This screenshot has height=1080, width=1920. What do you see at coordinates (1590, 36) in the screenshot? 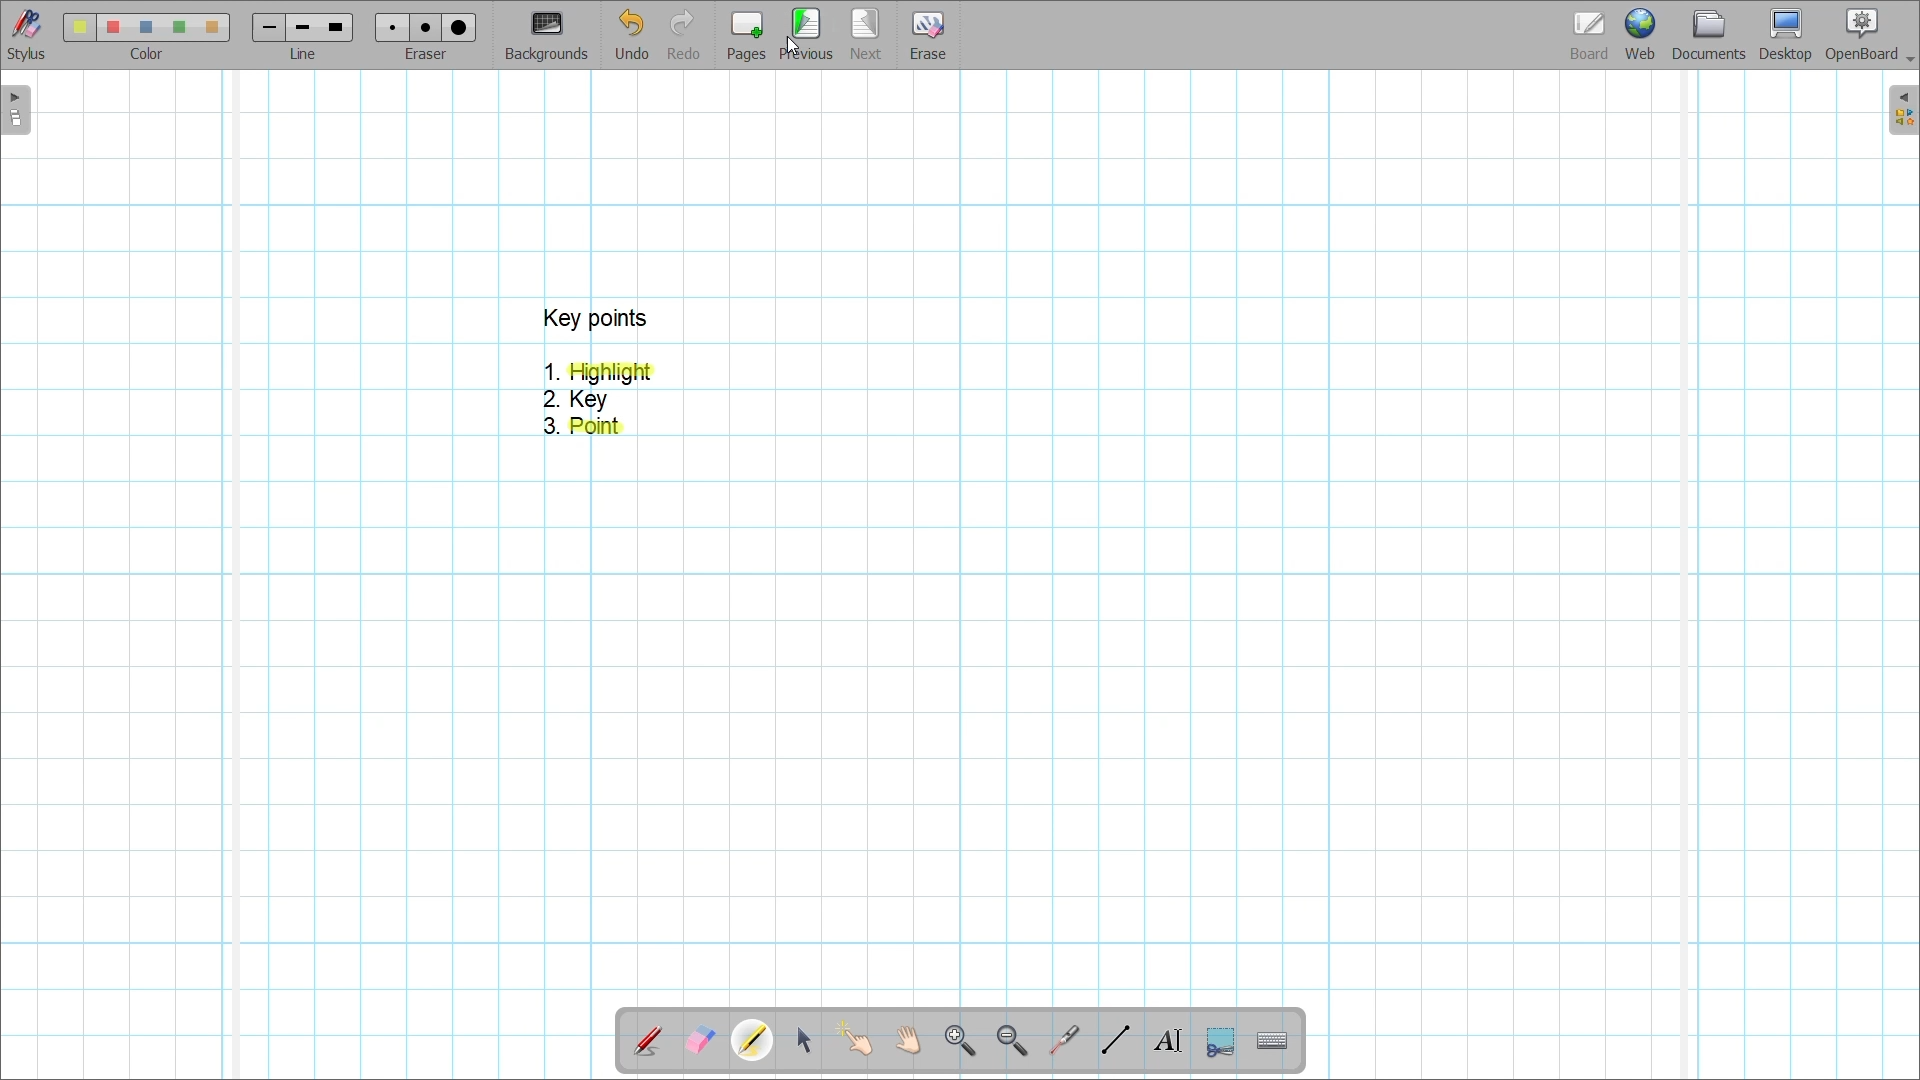
I see `Board` at bounding box center [1590, 36].